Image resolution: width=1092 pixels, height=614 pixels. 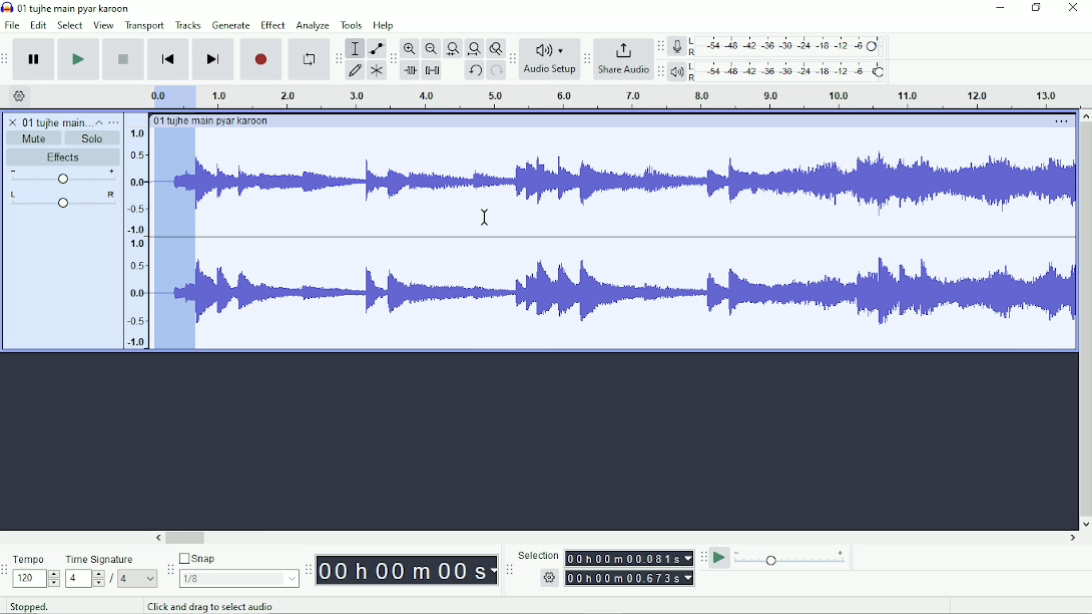 I want to click on Vertical meter, so click(x=133, y=237).